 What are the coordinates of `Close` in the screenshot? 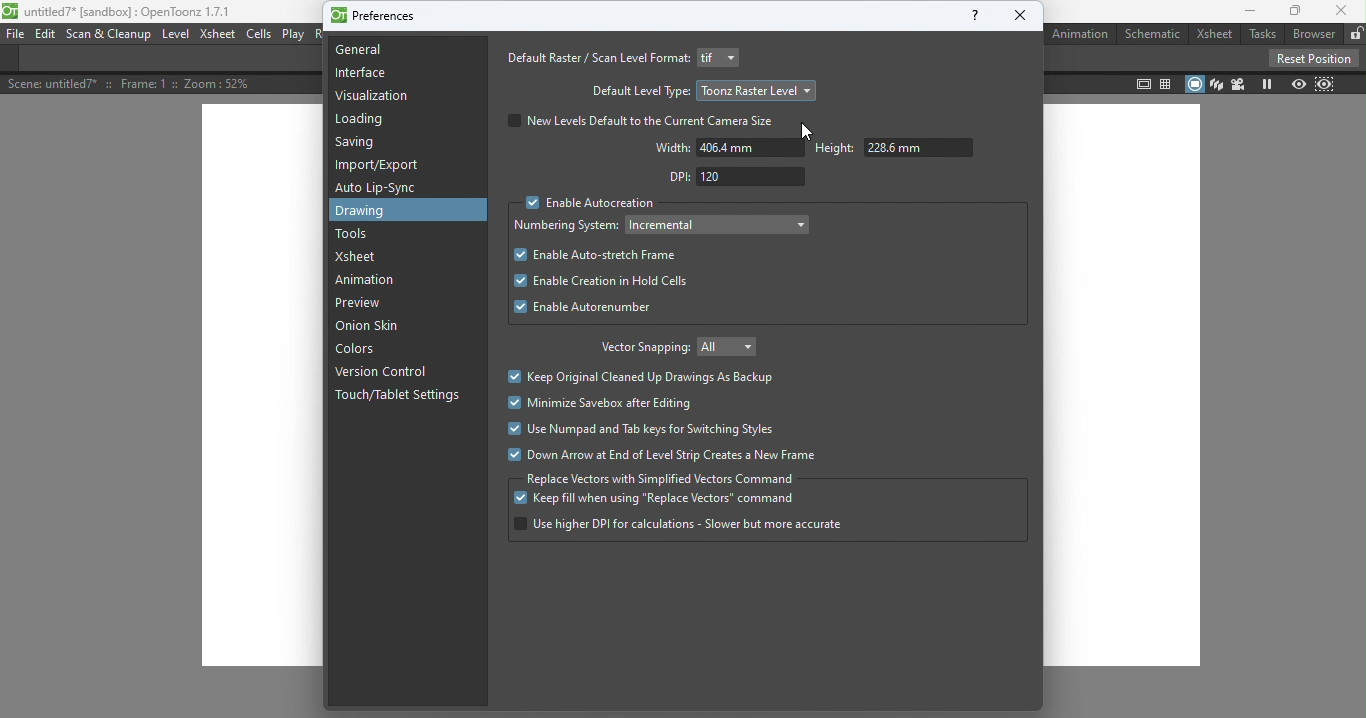 It's located at (1025, 15).